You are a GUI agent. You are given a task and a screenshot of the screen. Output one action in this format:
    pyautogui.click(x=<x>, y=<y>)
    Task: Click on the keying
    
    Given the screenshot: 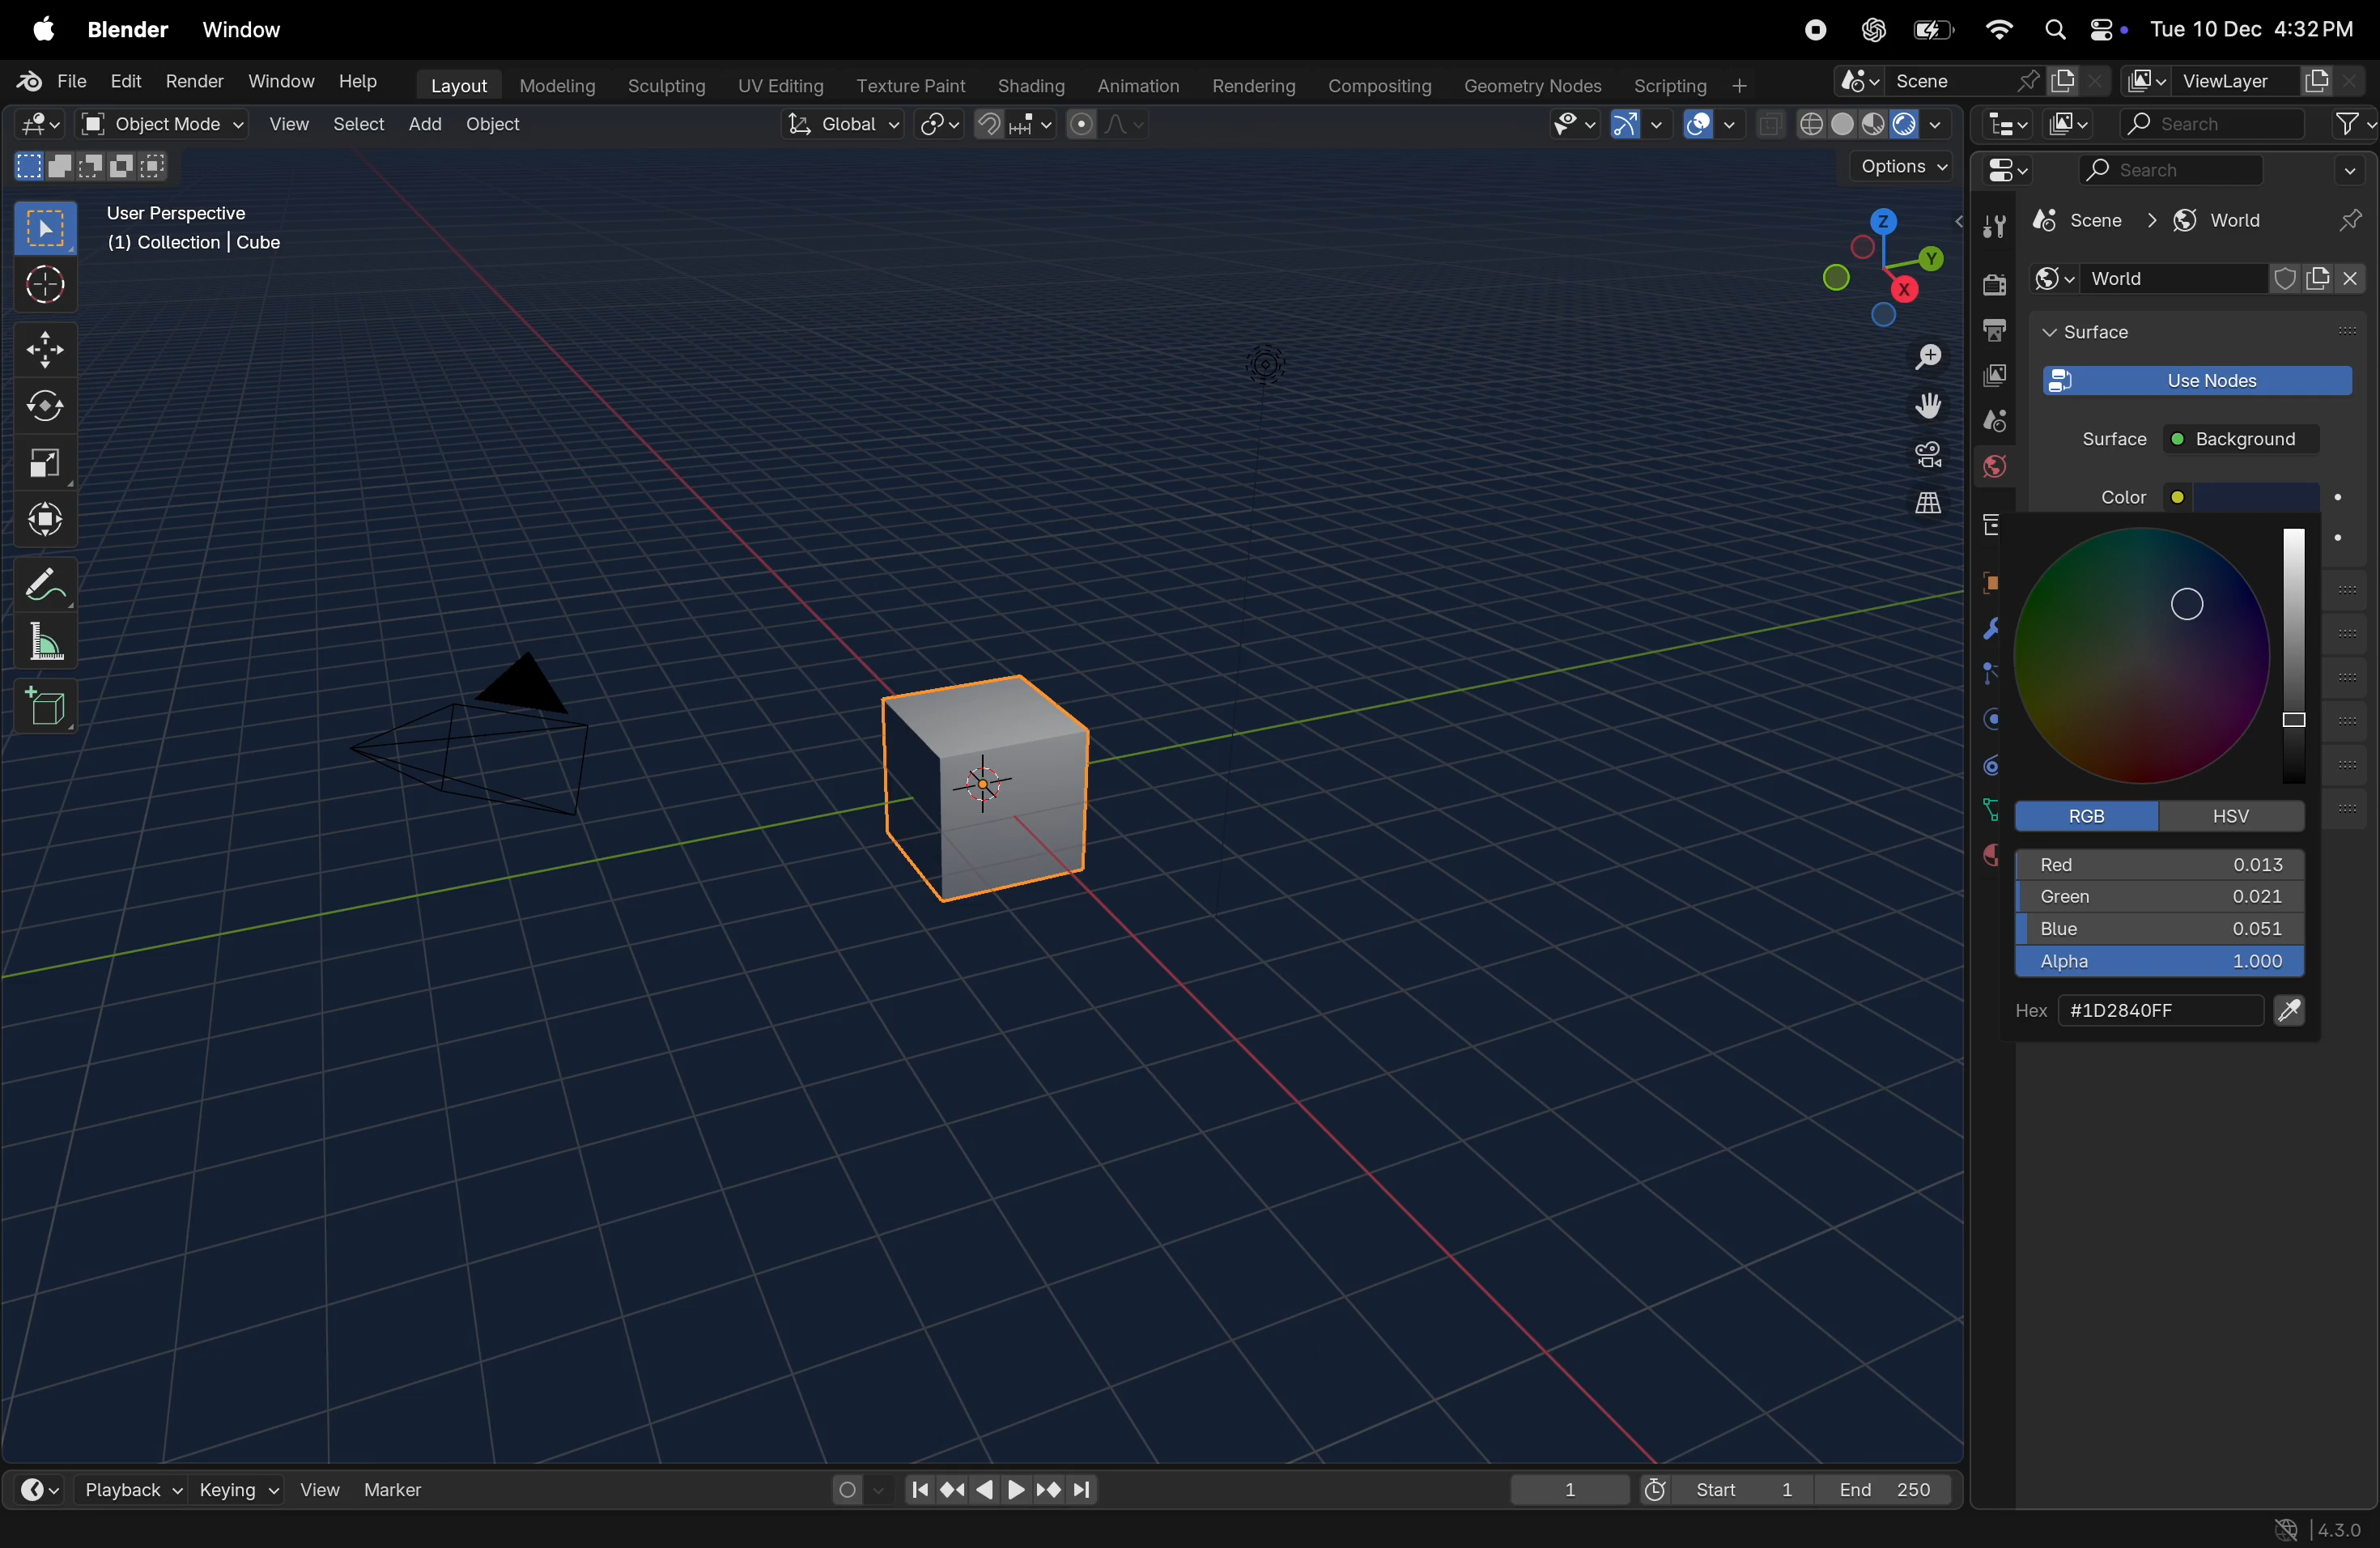 What is the action you would take?
    pyautogui.click(x=239, y=1486)
    